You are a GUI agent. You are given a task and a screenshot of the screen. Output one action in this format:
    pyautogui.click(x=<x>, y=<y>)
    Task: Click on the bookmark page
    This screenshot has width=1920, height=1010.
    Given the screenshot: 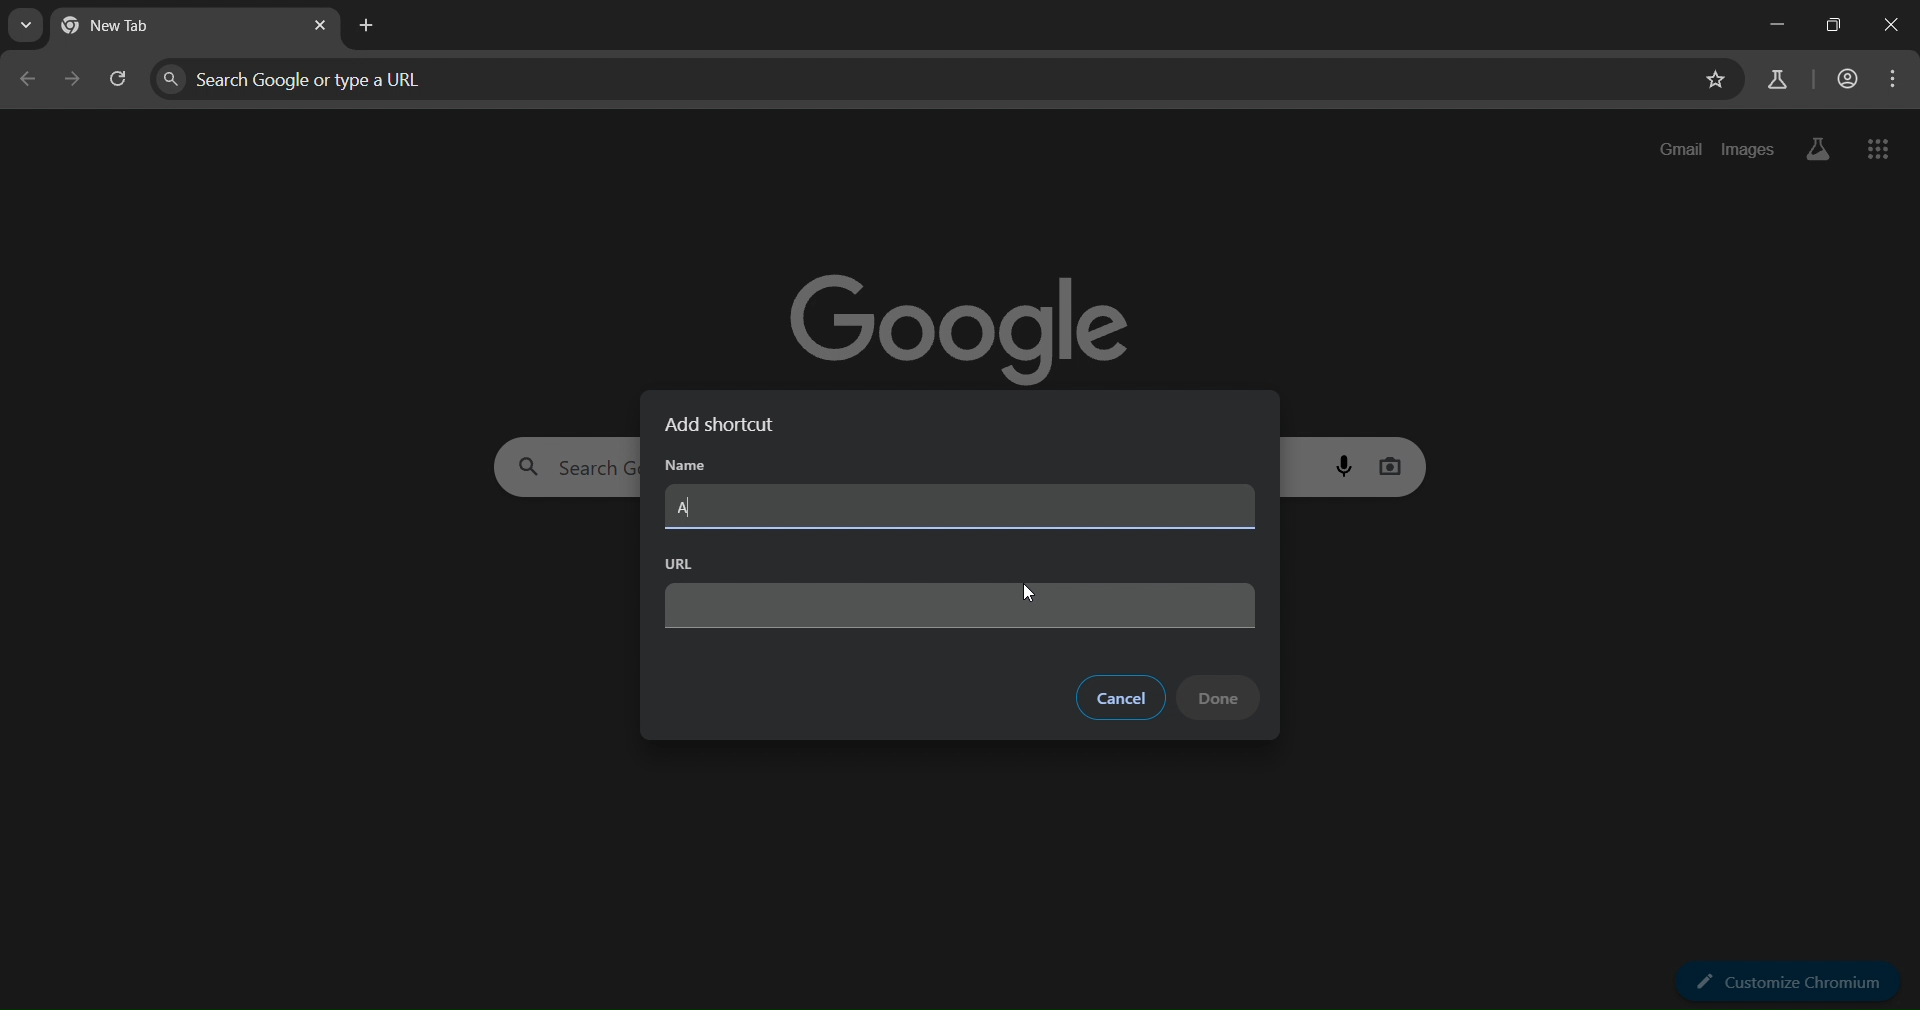 What is the action you would take?
    pyautogui.click(x=1713, y=82)
    